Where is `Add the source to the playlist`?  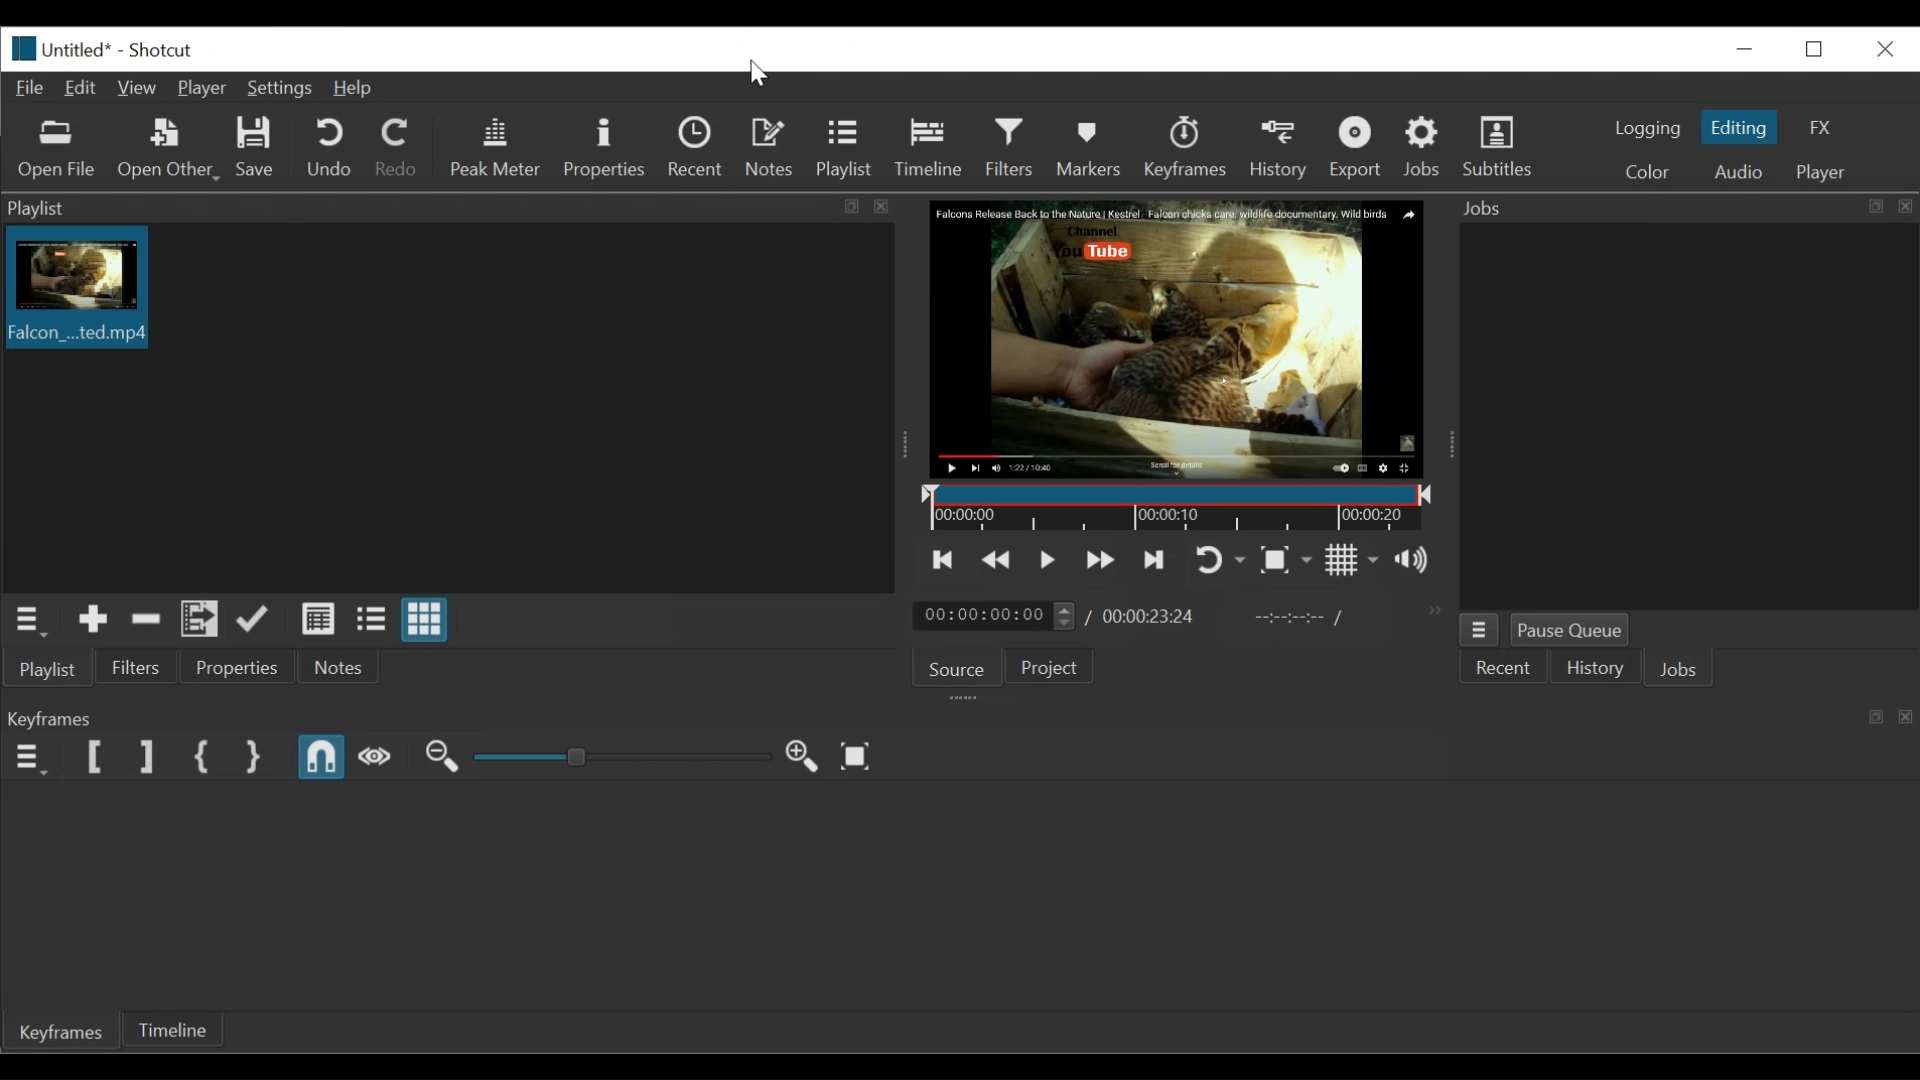
Add the source to the playlist is located at coordinates (92, 622).